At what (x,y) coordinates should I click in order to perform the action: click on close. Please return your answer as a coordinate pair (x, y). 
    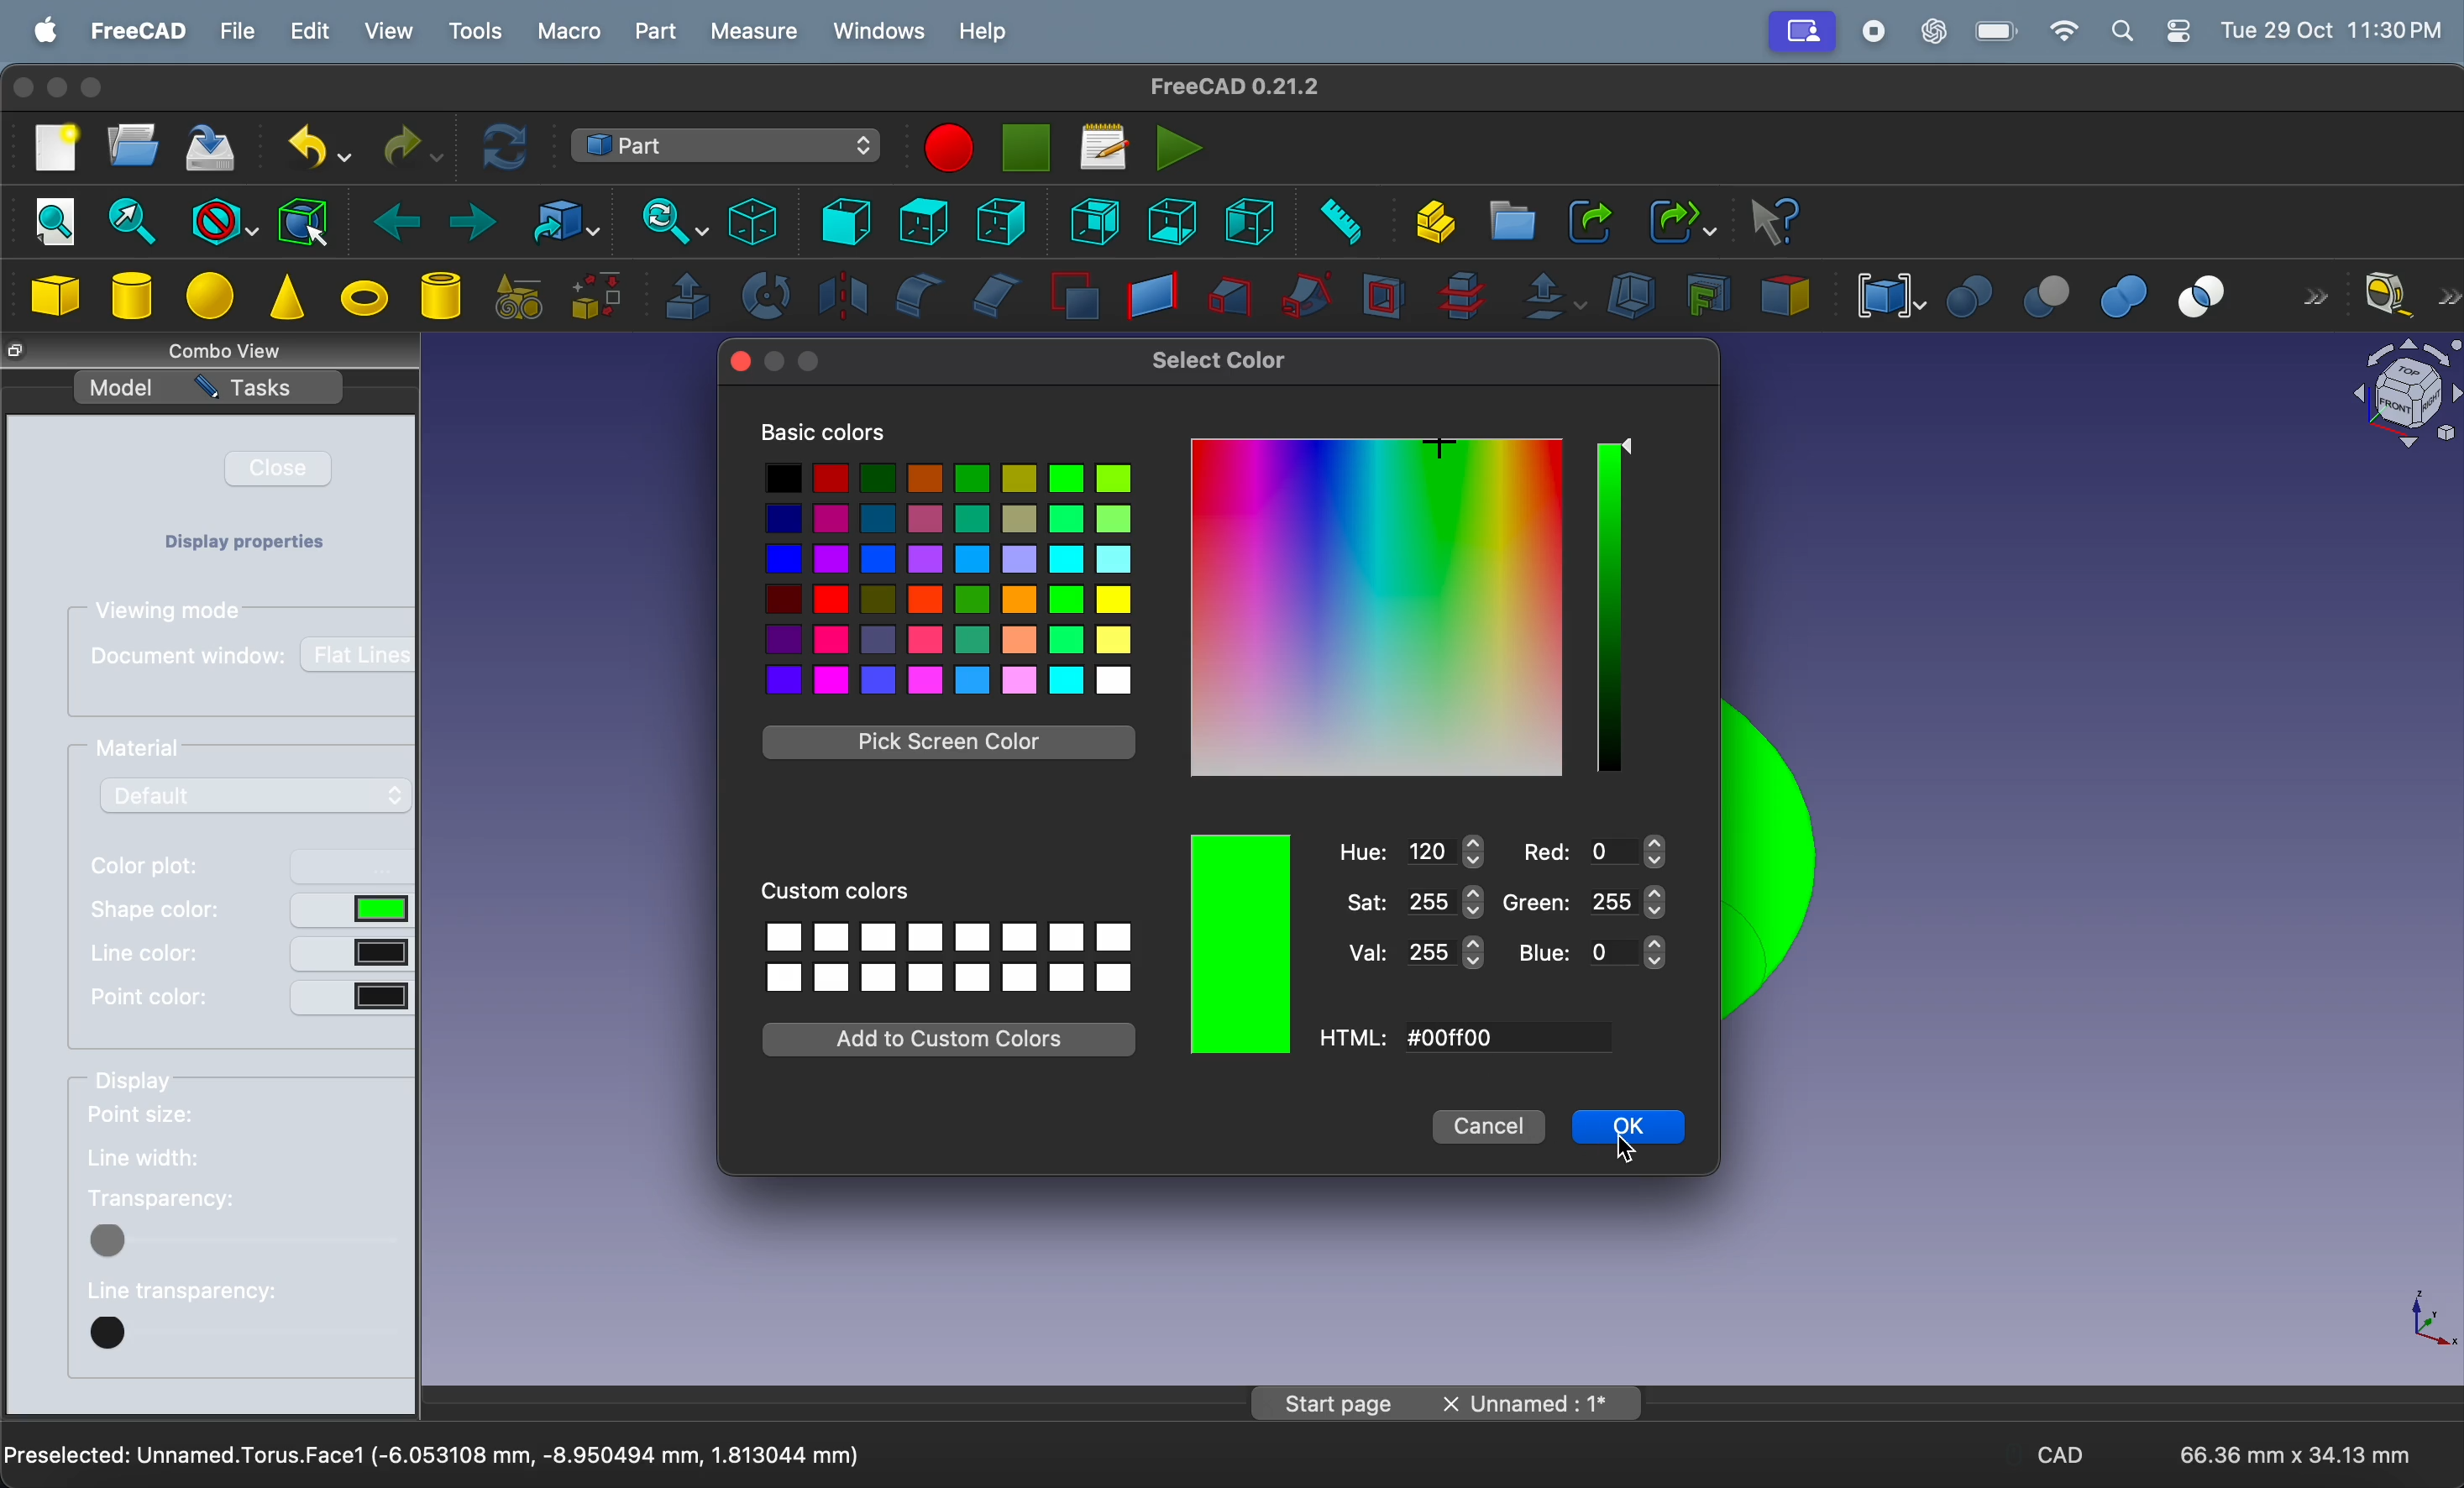
    Looking at the image, I should click on (741, 363).